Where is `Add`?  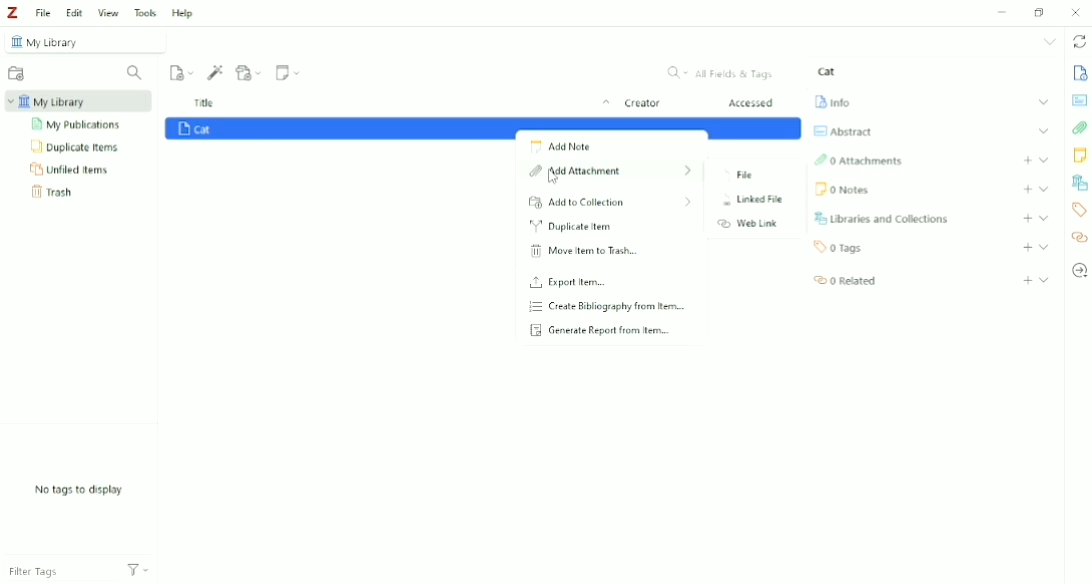
Add is located at coordinates (1027, 218).